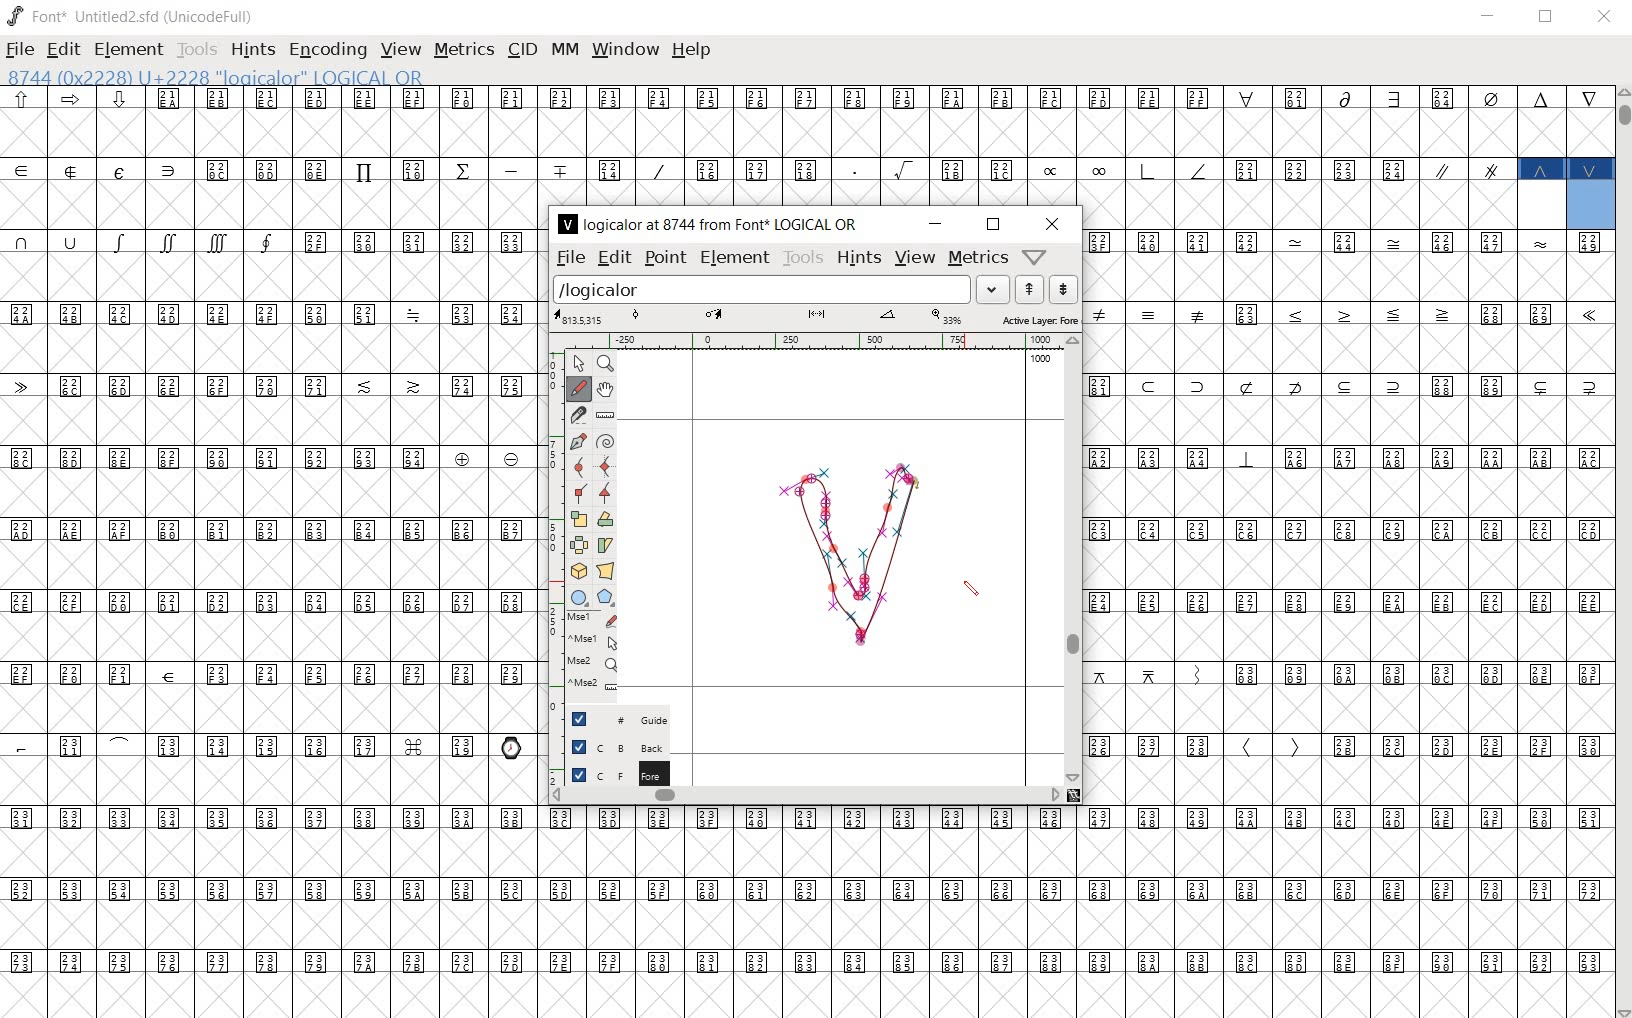  What do you see at coordinates (1078, 947) in the screenshot?
I see `glyph characters` at bounding box center [1078, 947].